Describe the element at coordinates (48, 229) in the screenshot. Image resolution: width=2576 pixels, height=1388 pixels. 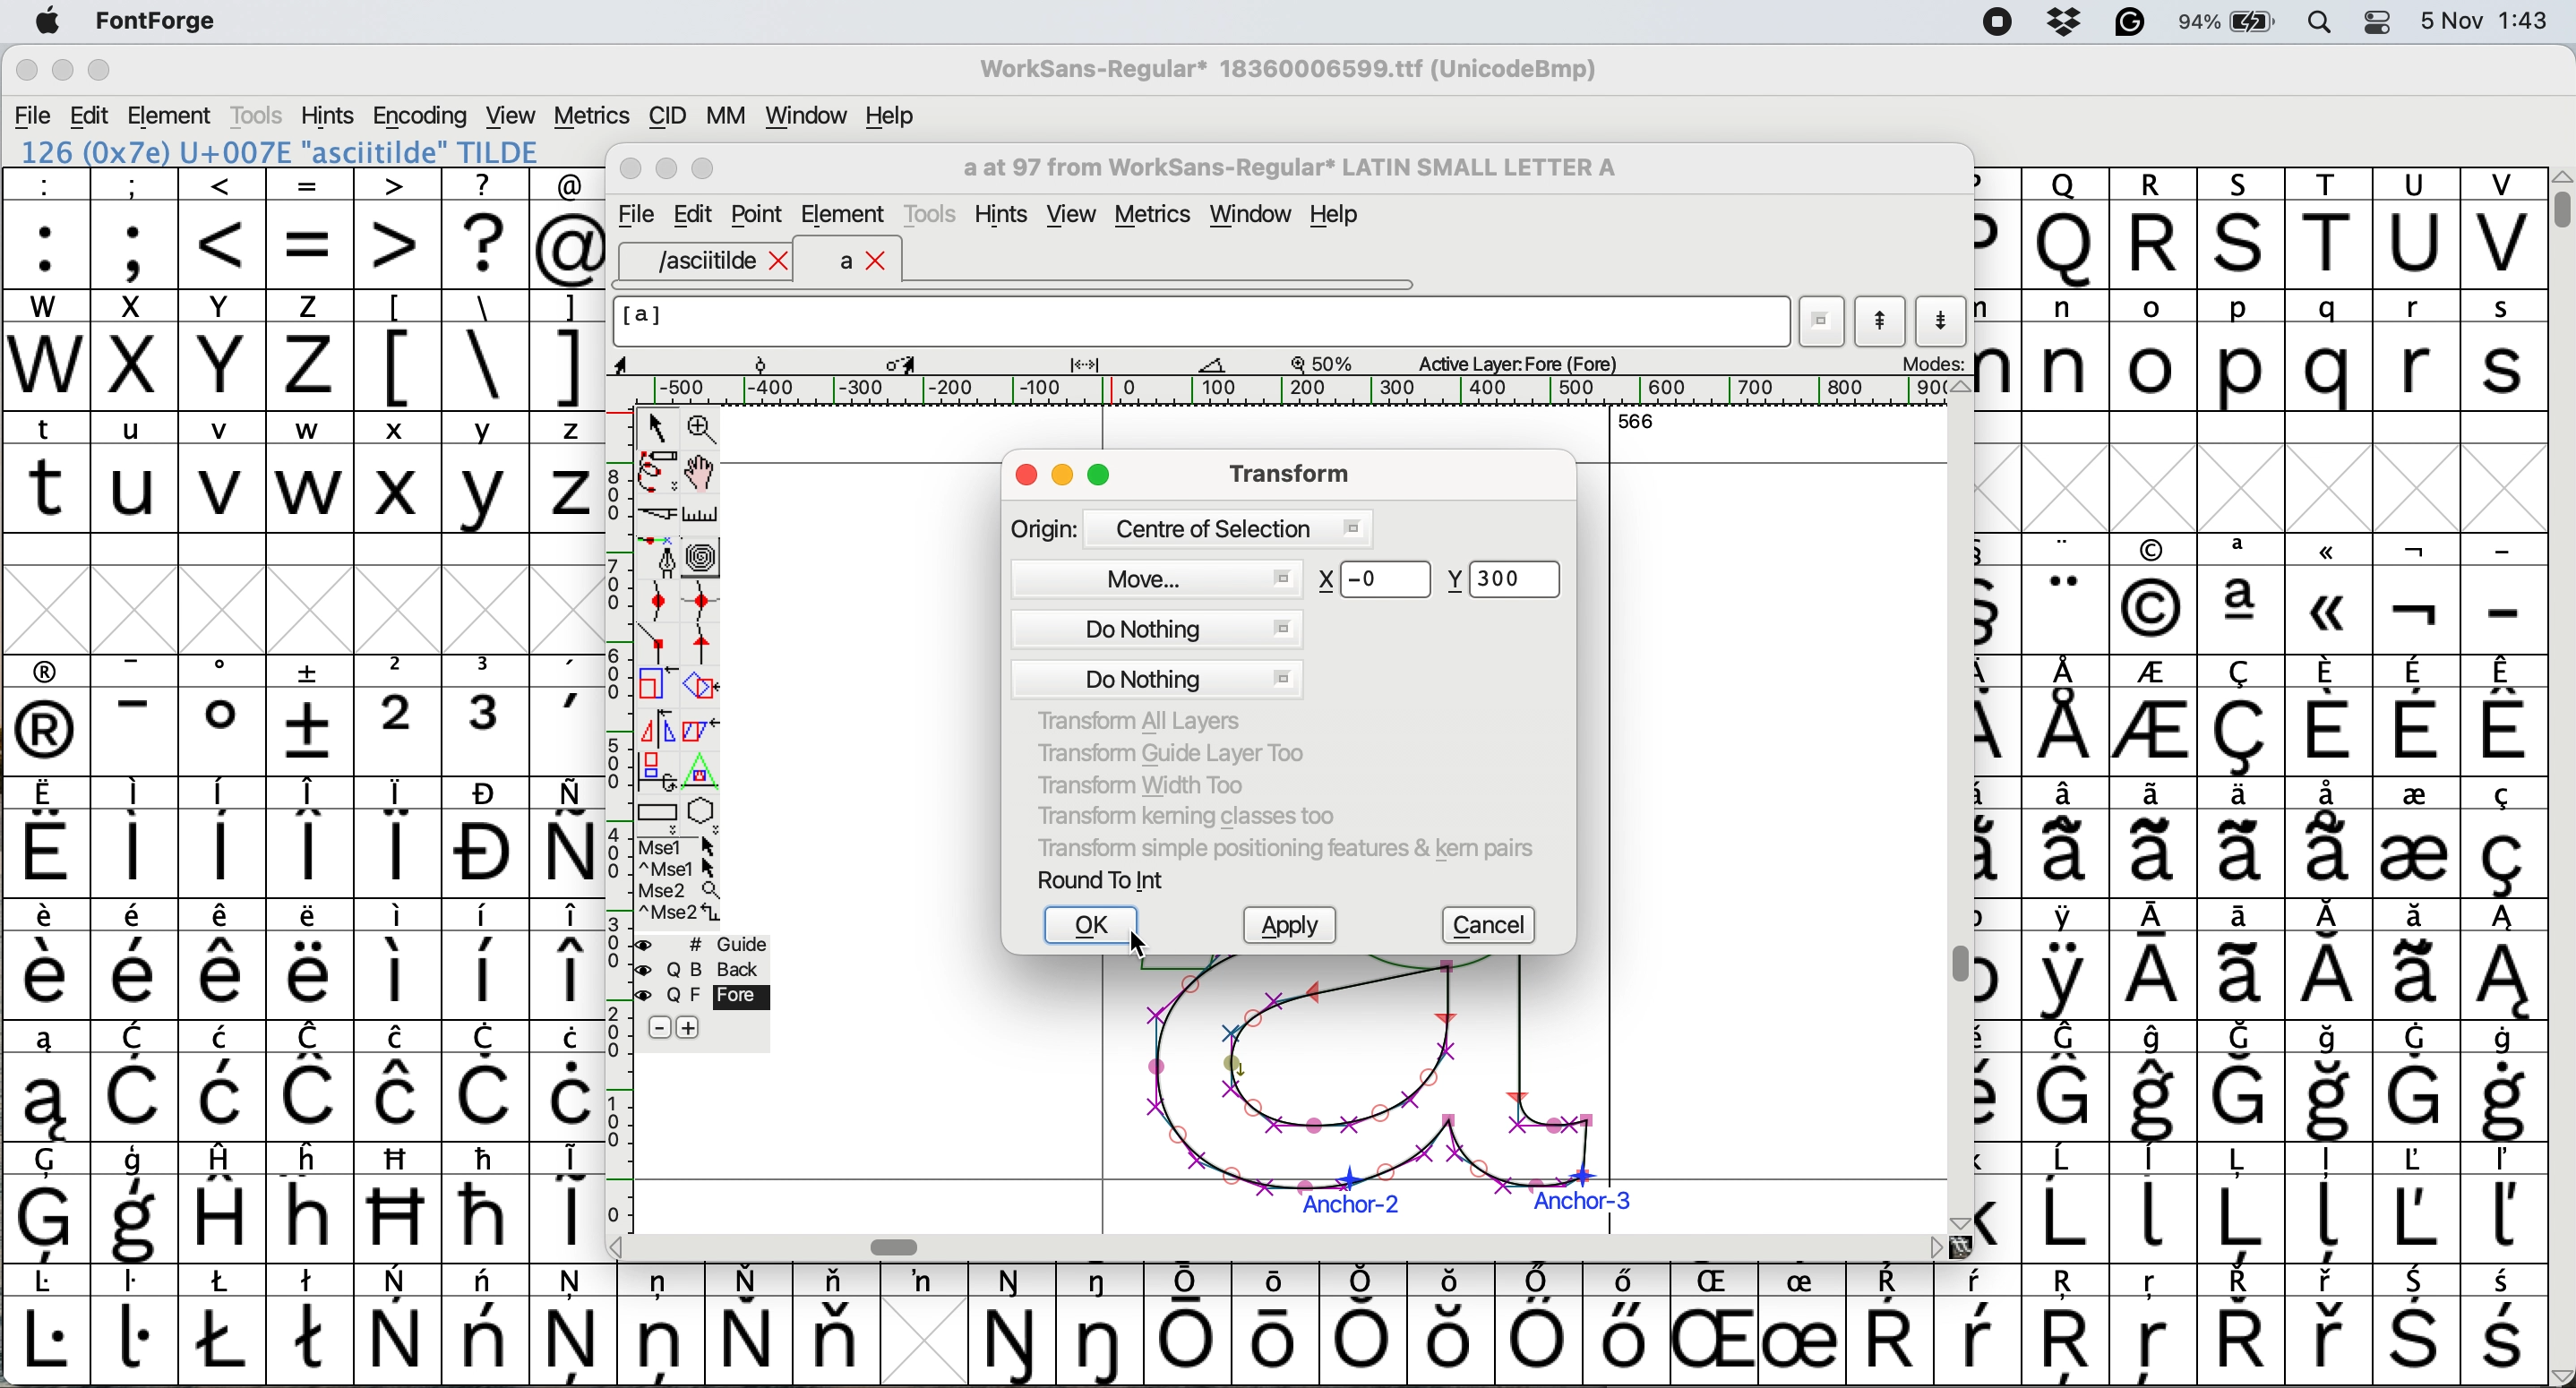
I see `:` at that location.